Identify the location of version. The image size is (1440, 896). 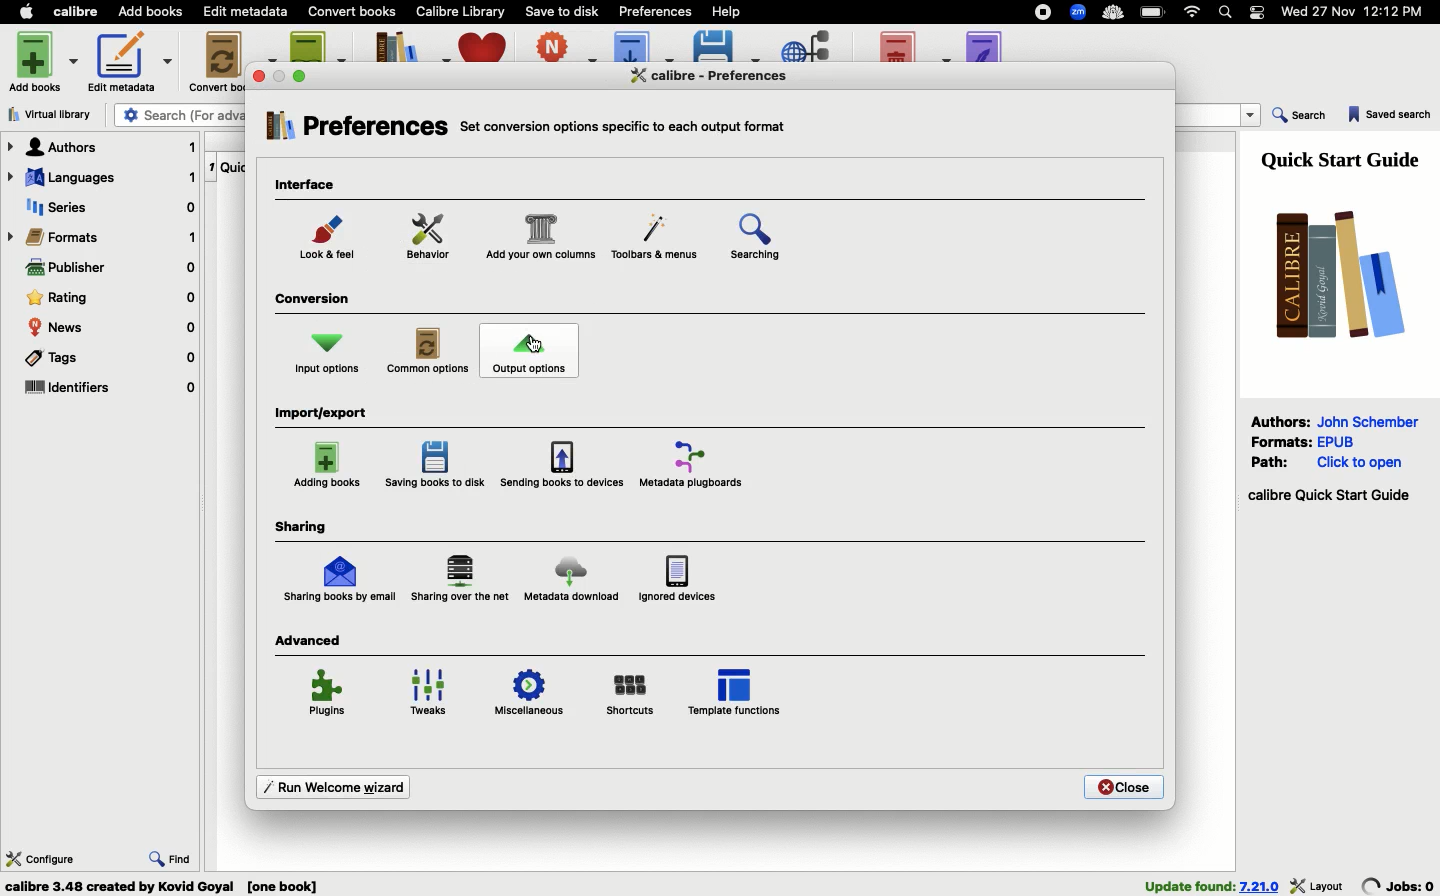
(1260, 886).